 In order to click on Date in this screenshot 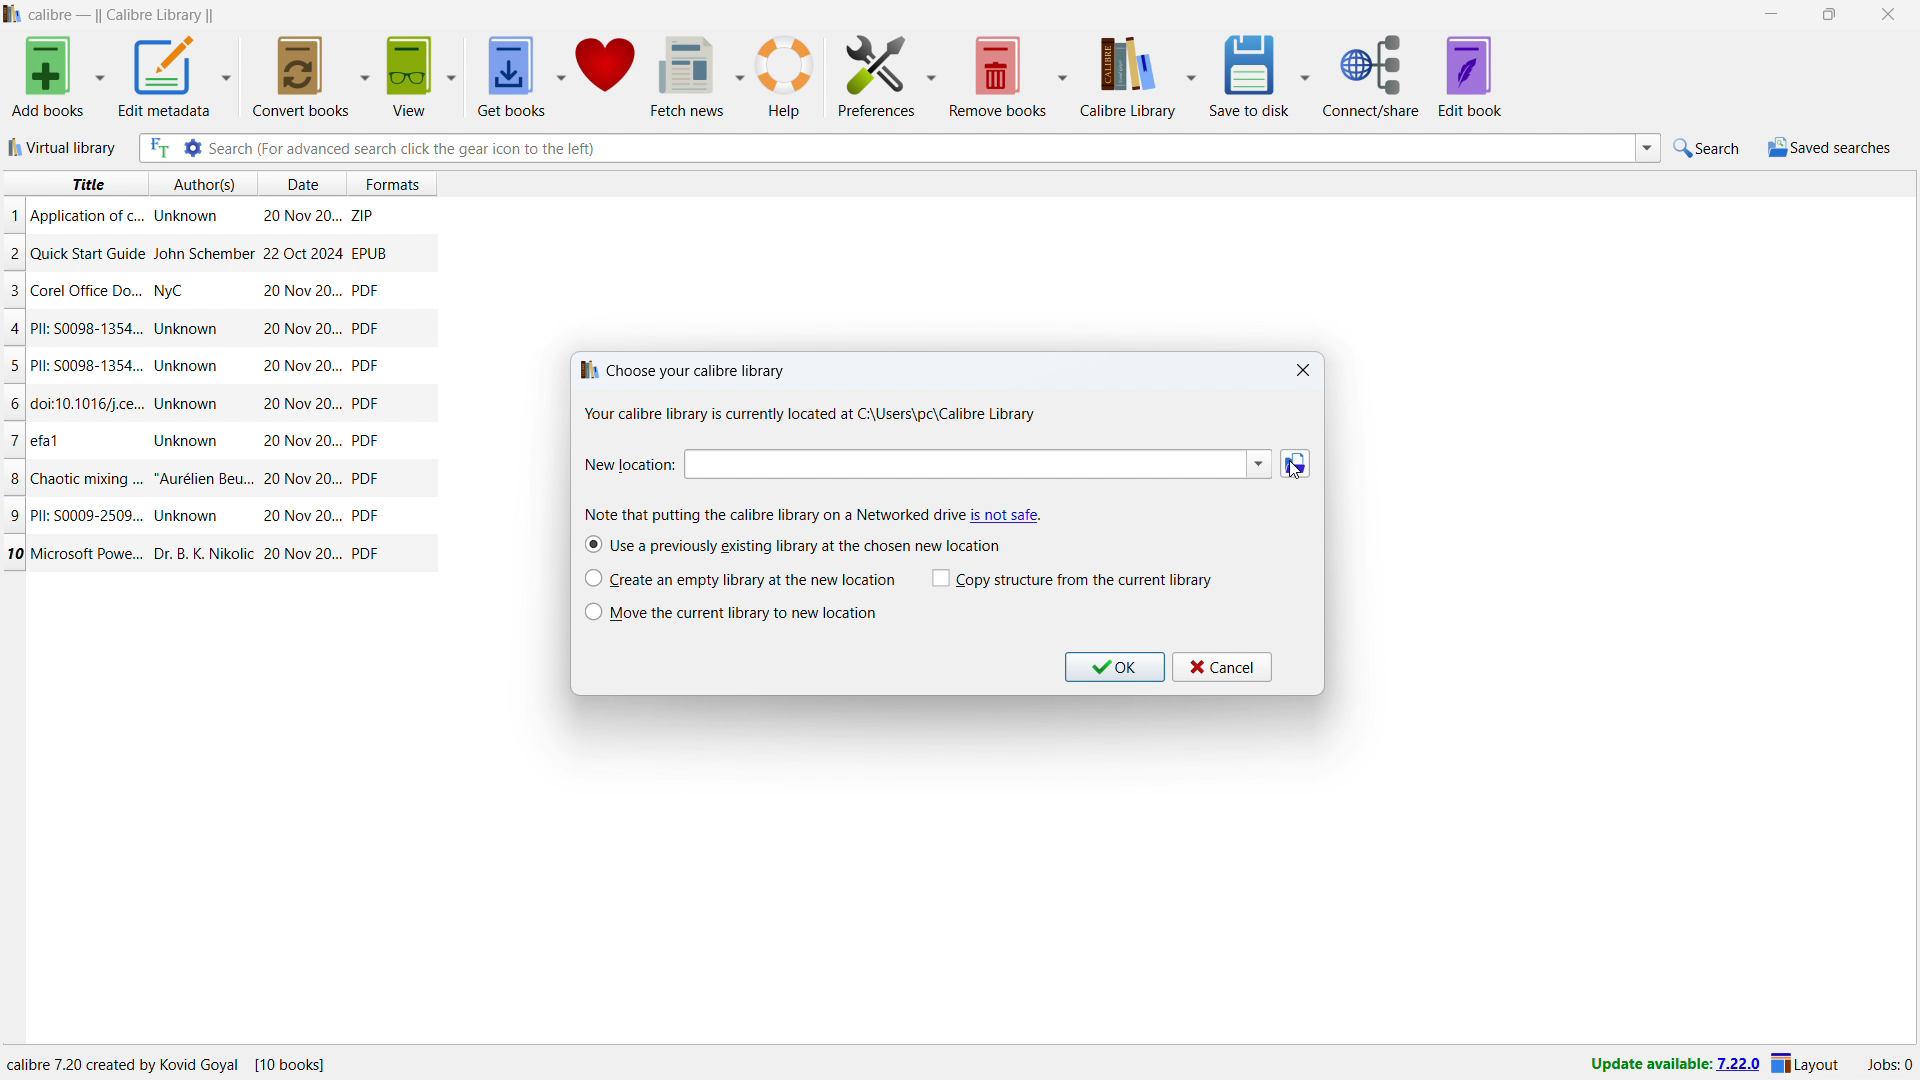, I will do `click(302, 329)`.